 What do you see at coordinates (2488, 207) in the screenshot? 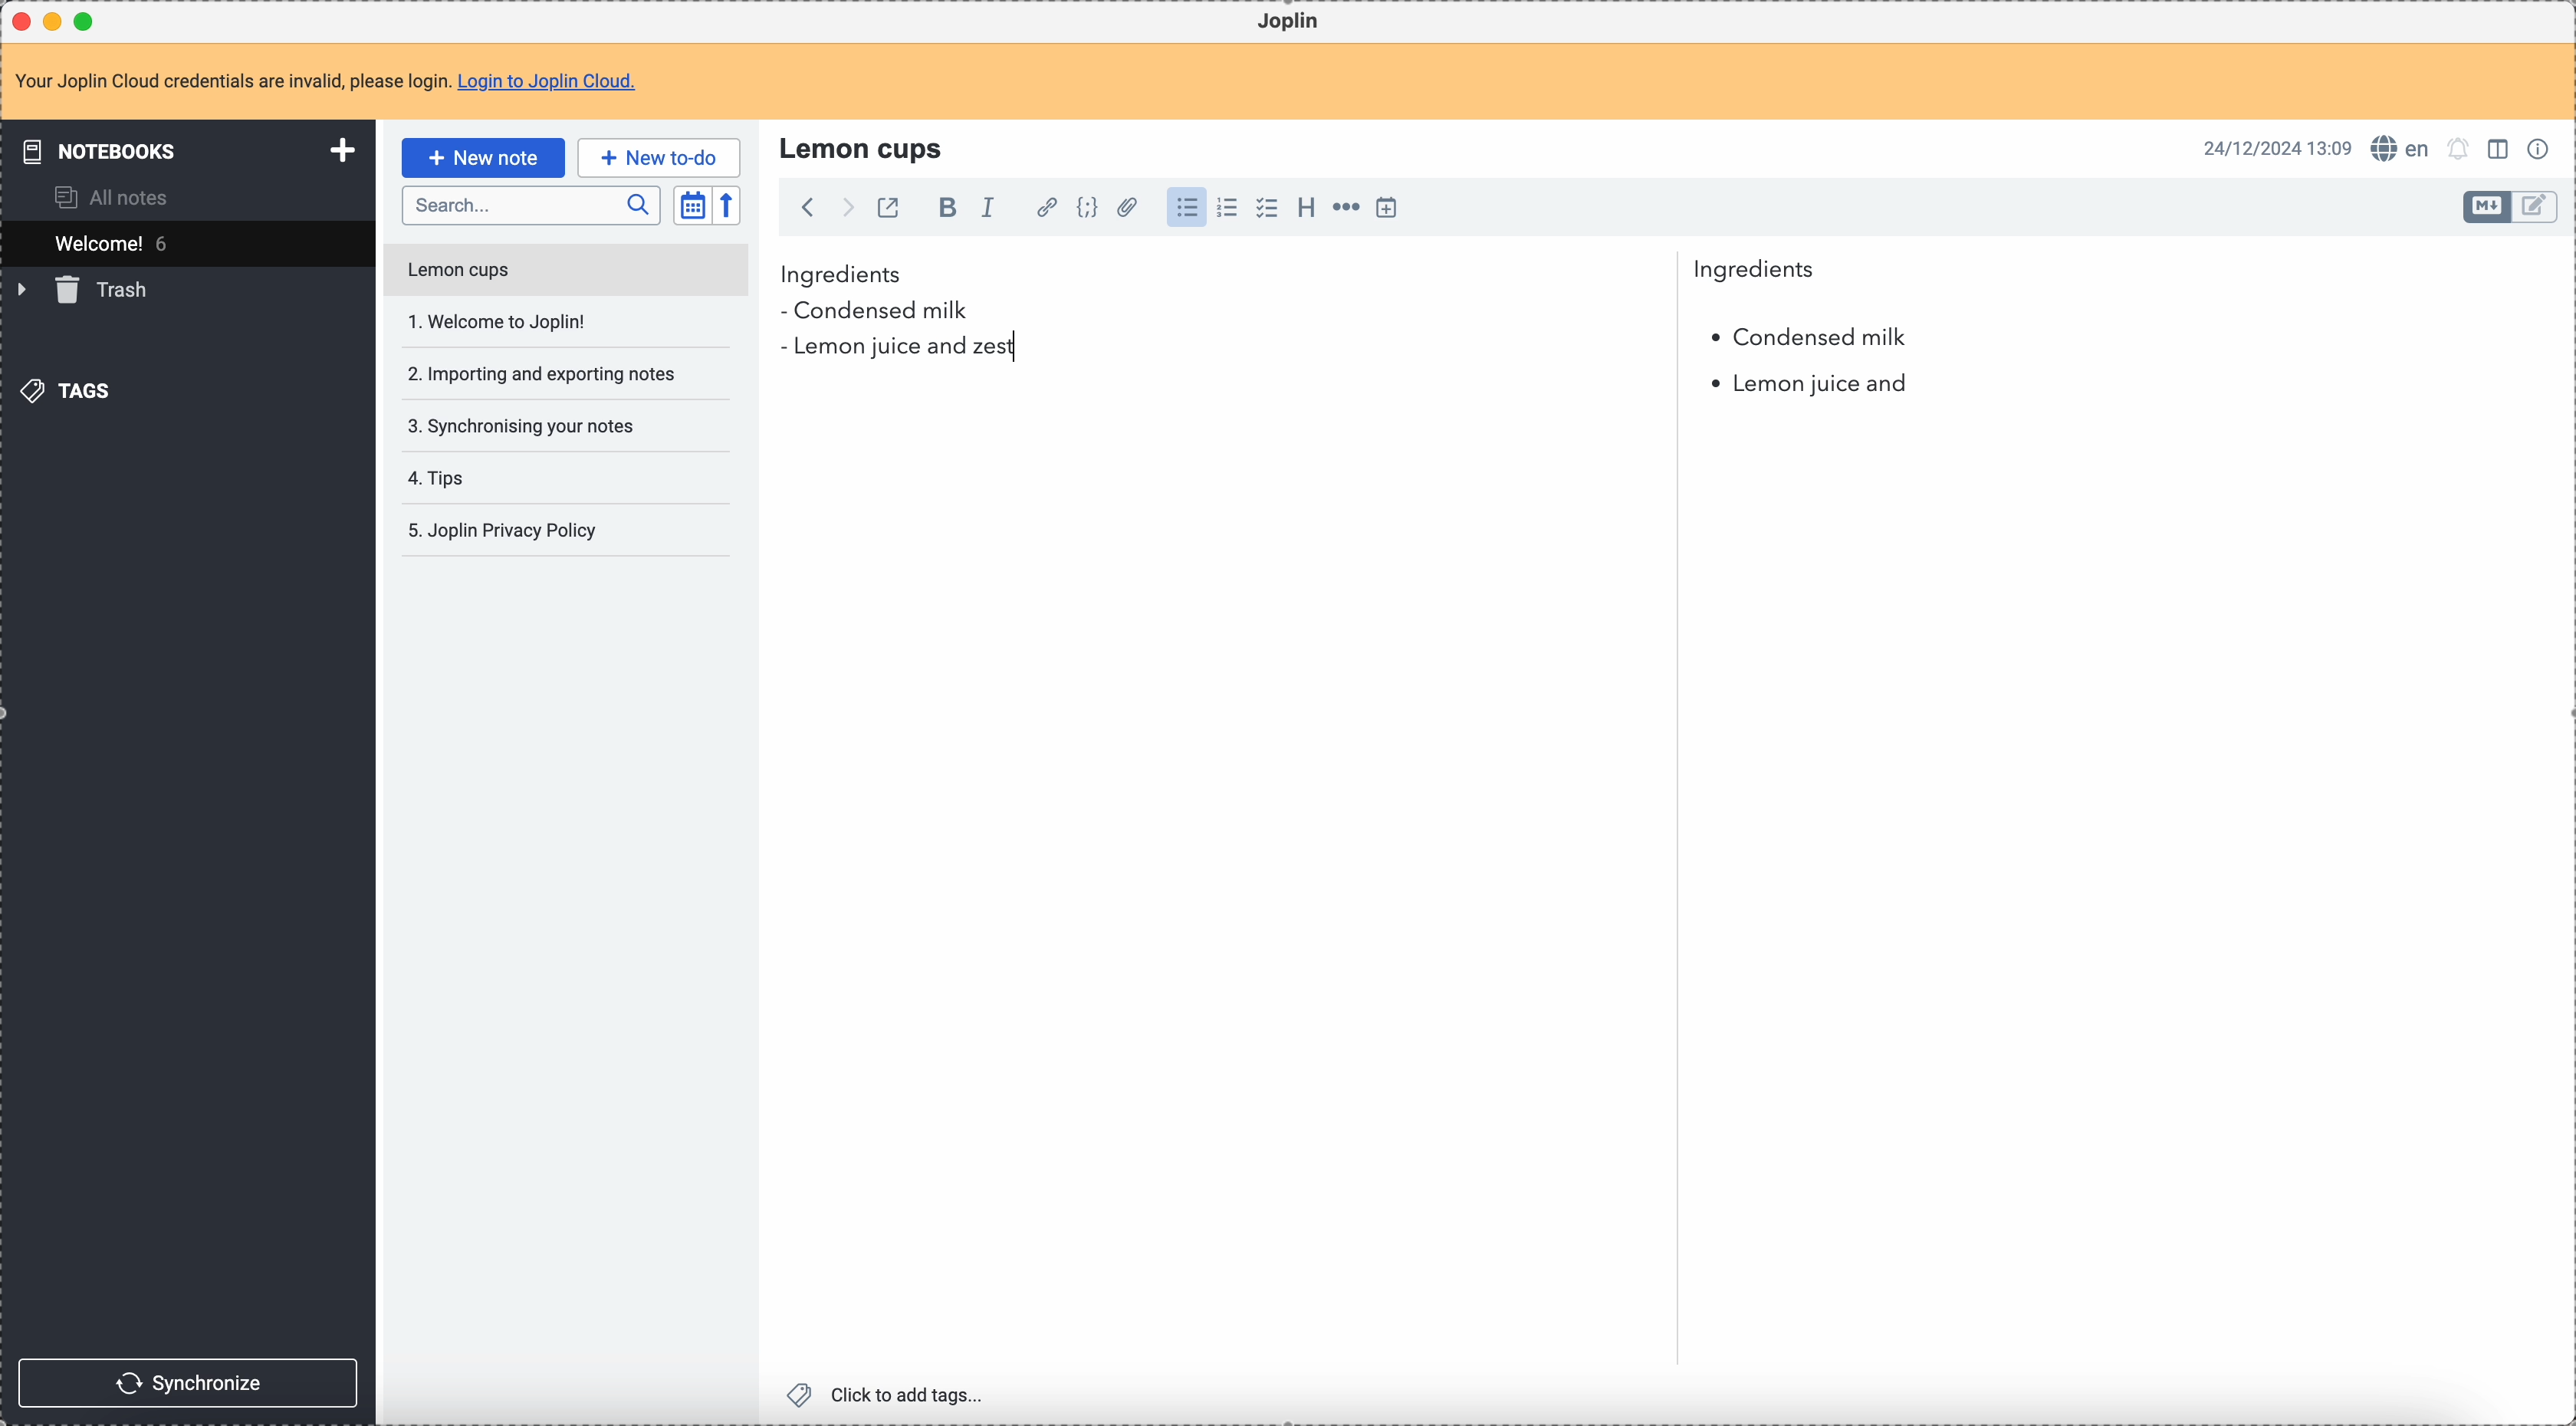
I see `toggle edit layout` at bounding box center [2488, 207].